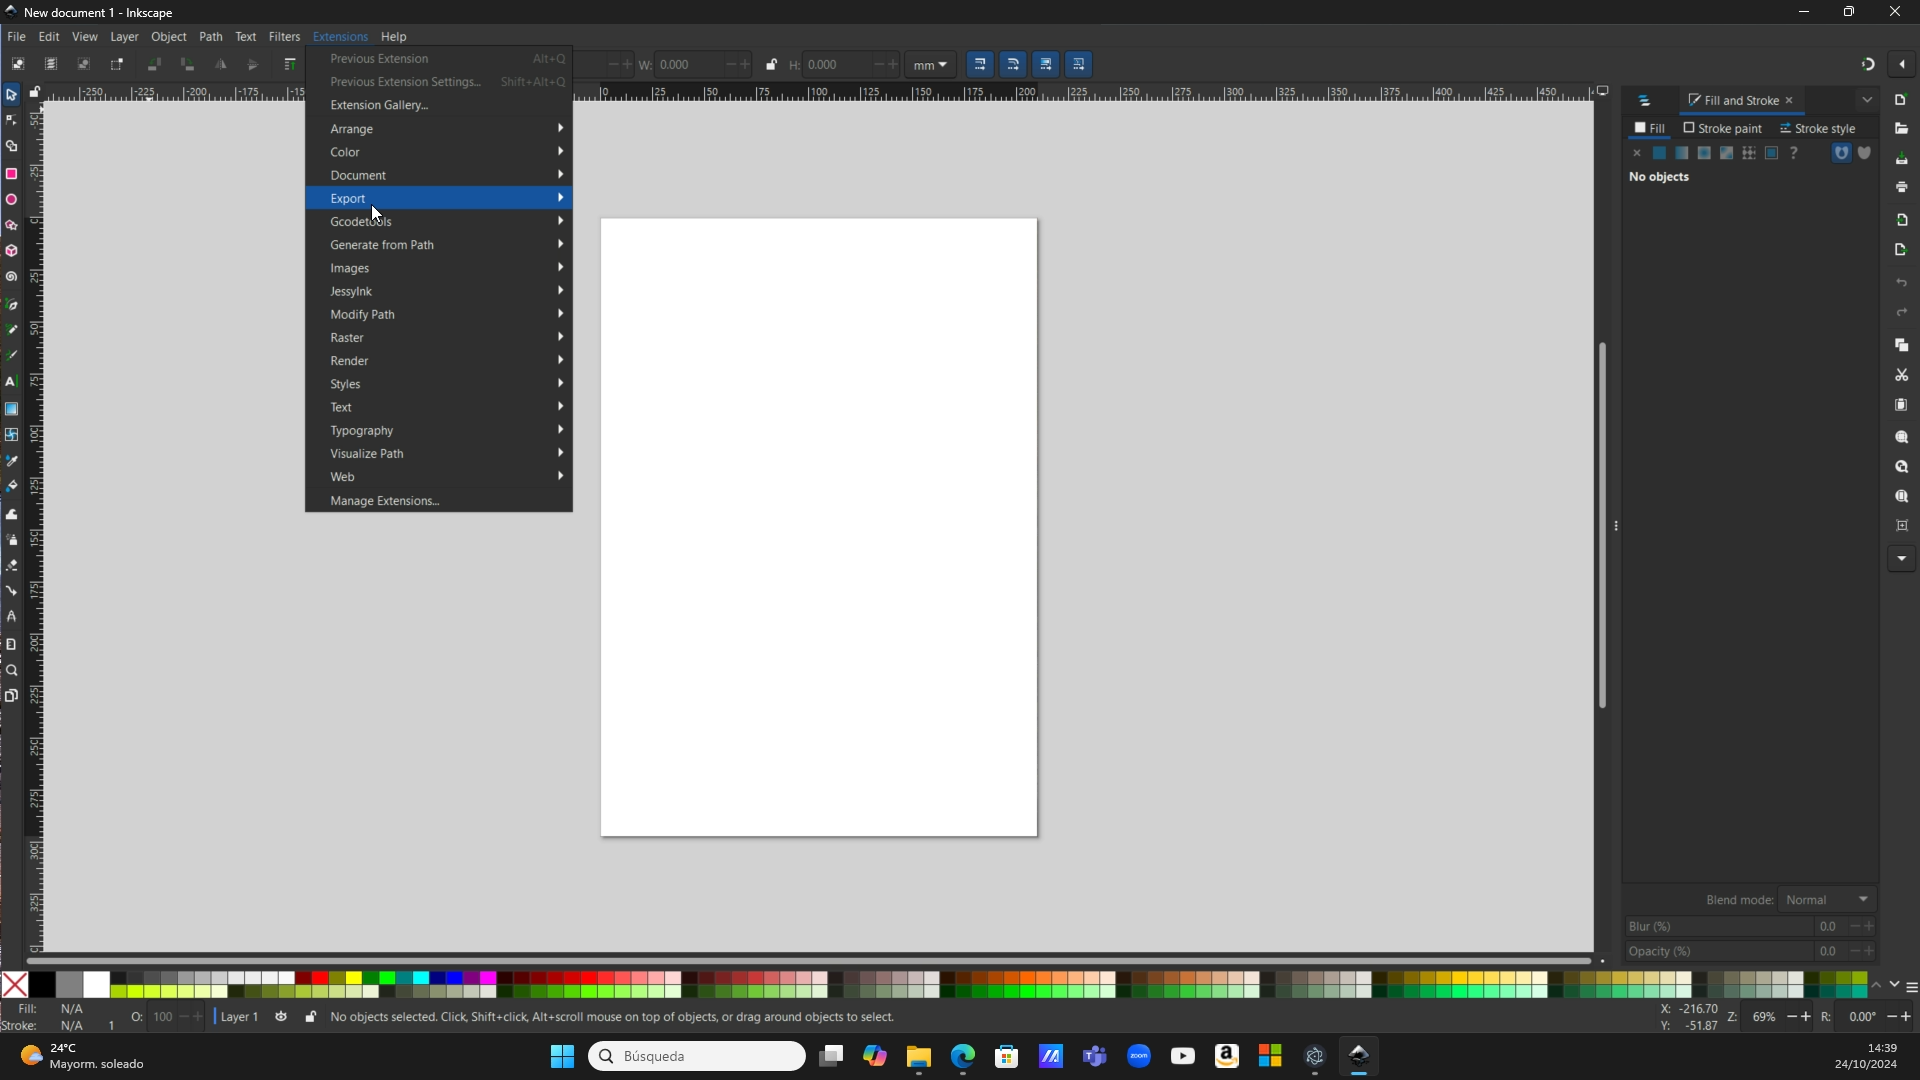  What do you see at coordinates (448, 198) in the screenshot?
I see `Export` at bounding box center [448, 198].